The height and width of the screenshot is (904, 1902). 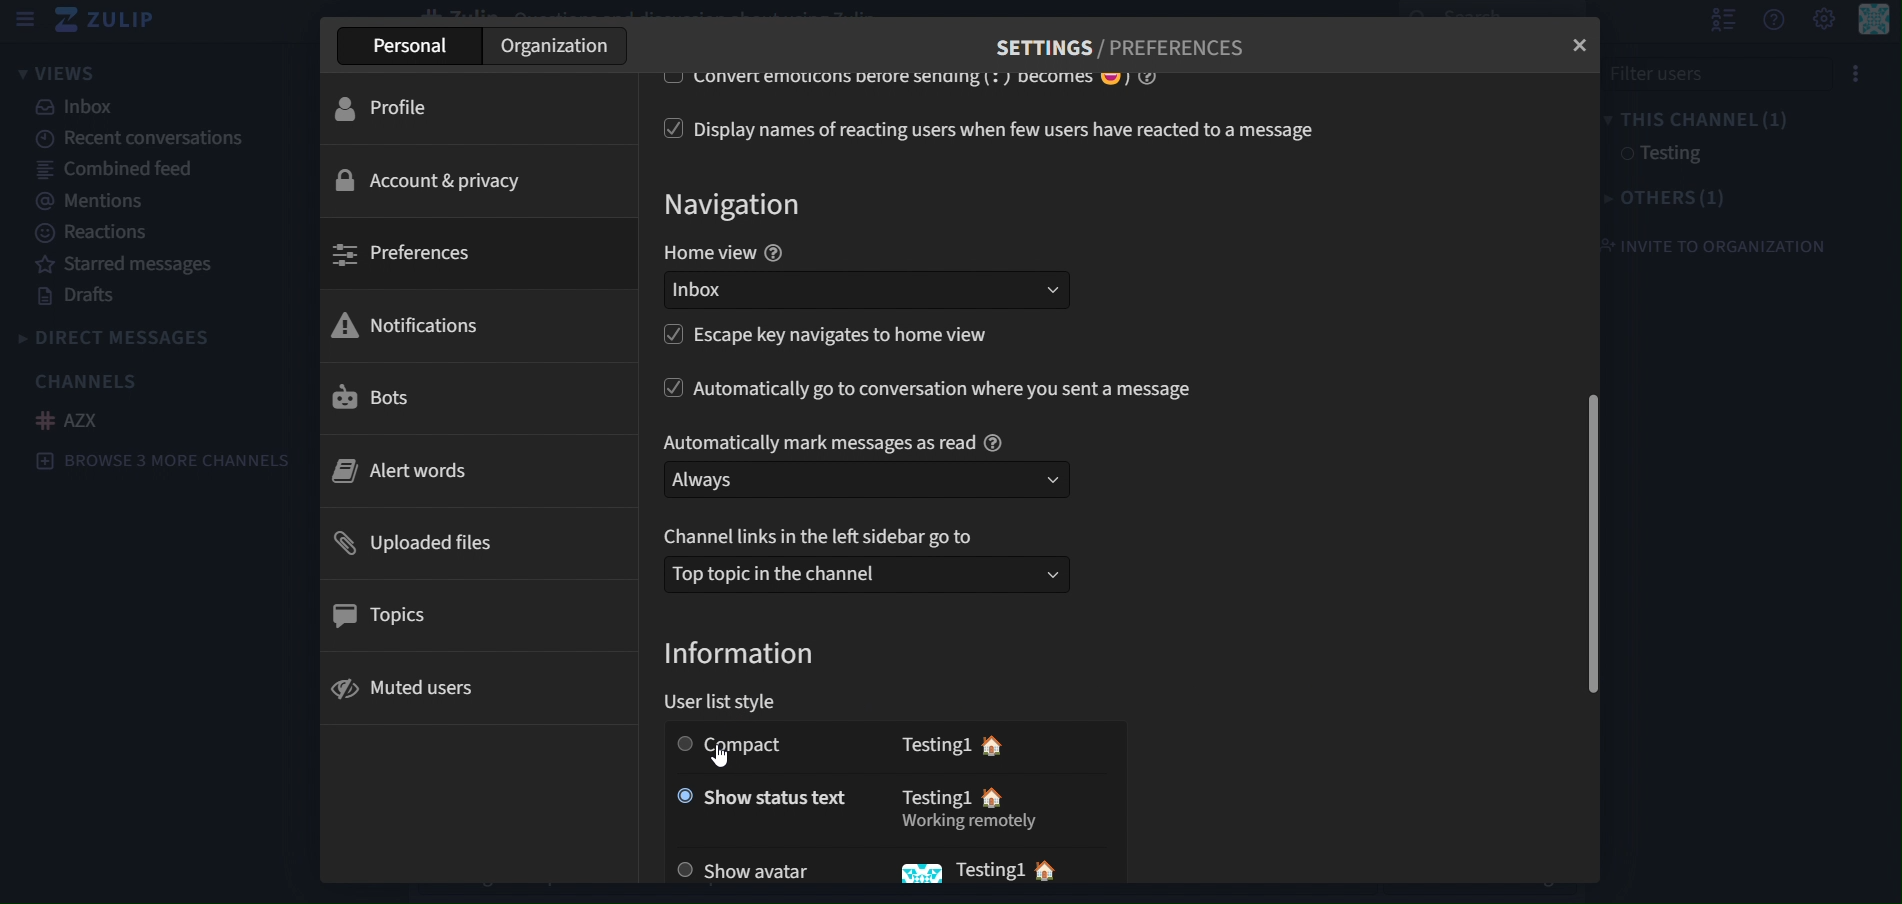 What do you see at coordinates (77, 108) in the screenshot?
I see `inbox` at bounding box center [77, 108].